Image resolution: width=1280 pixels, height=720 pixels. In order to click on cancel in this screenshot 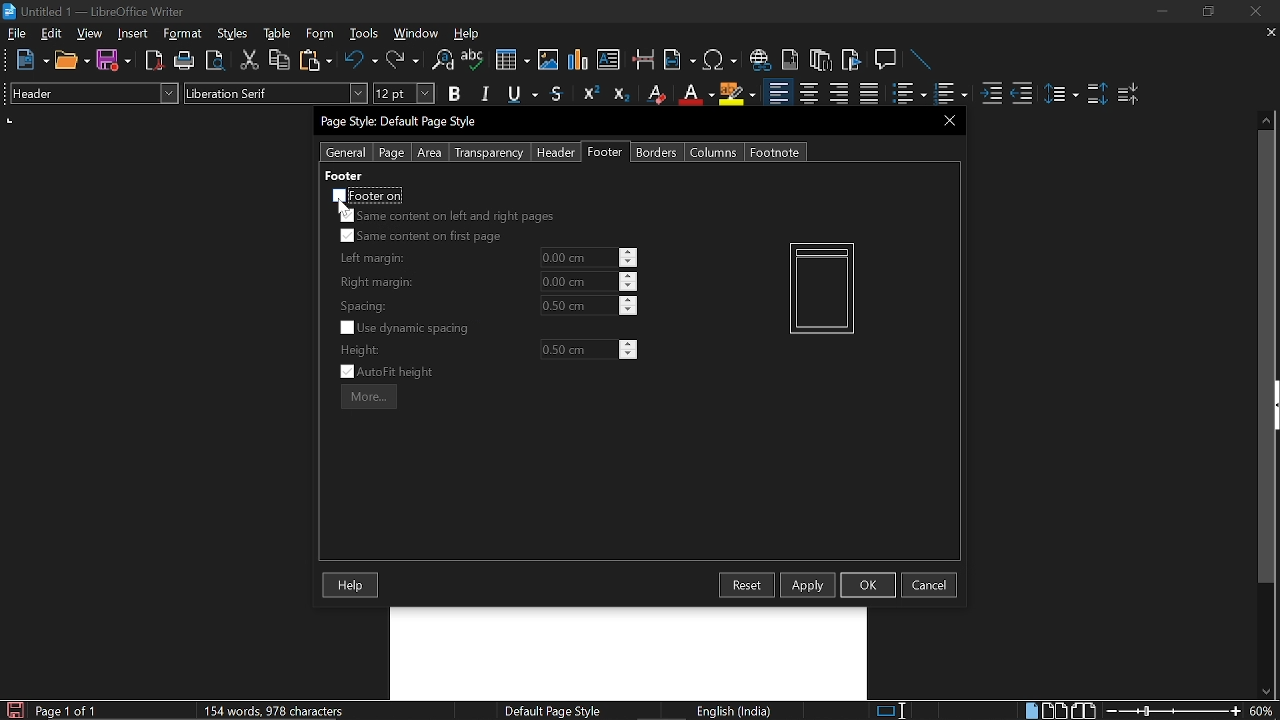, I will do `click(929, 585)`.